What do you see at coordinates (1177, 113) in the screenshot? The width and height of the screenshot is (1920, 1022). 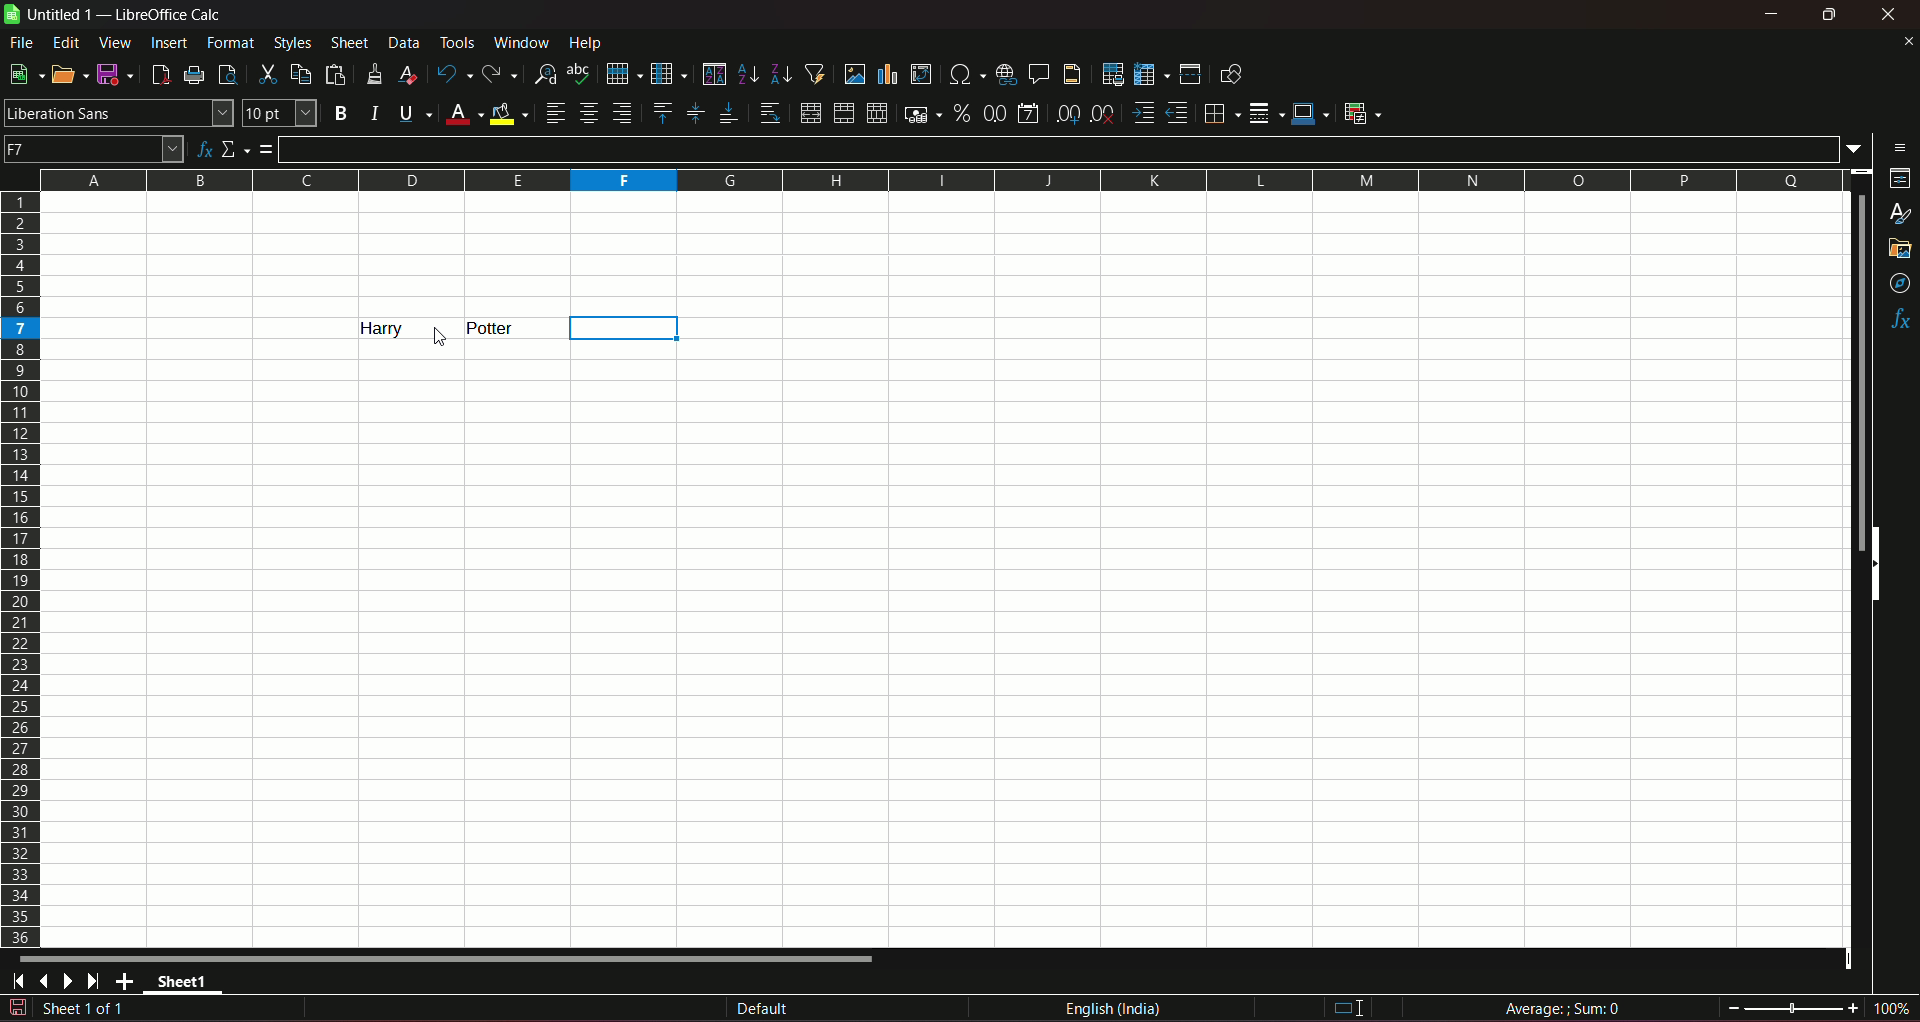 I see `decrease indent` at bounding box center [1177, 113].